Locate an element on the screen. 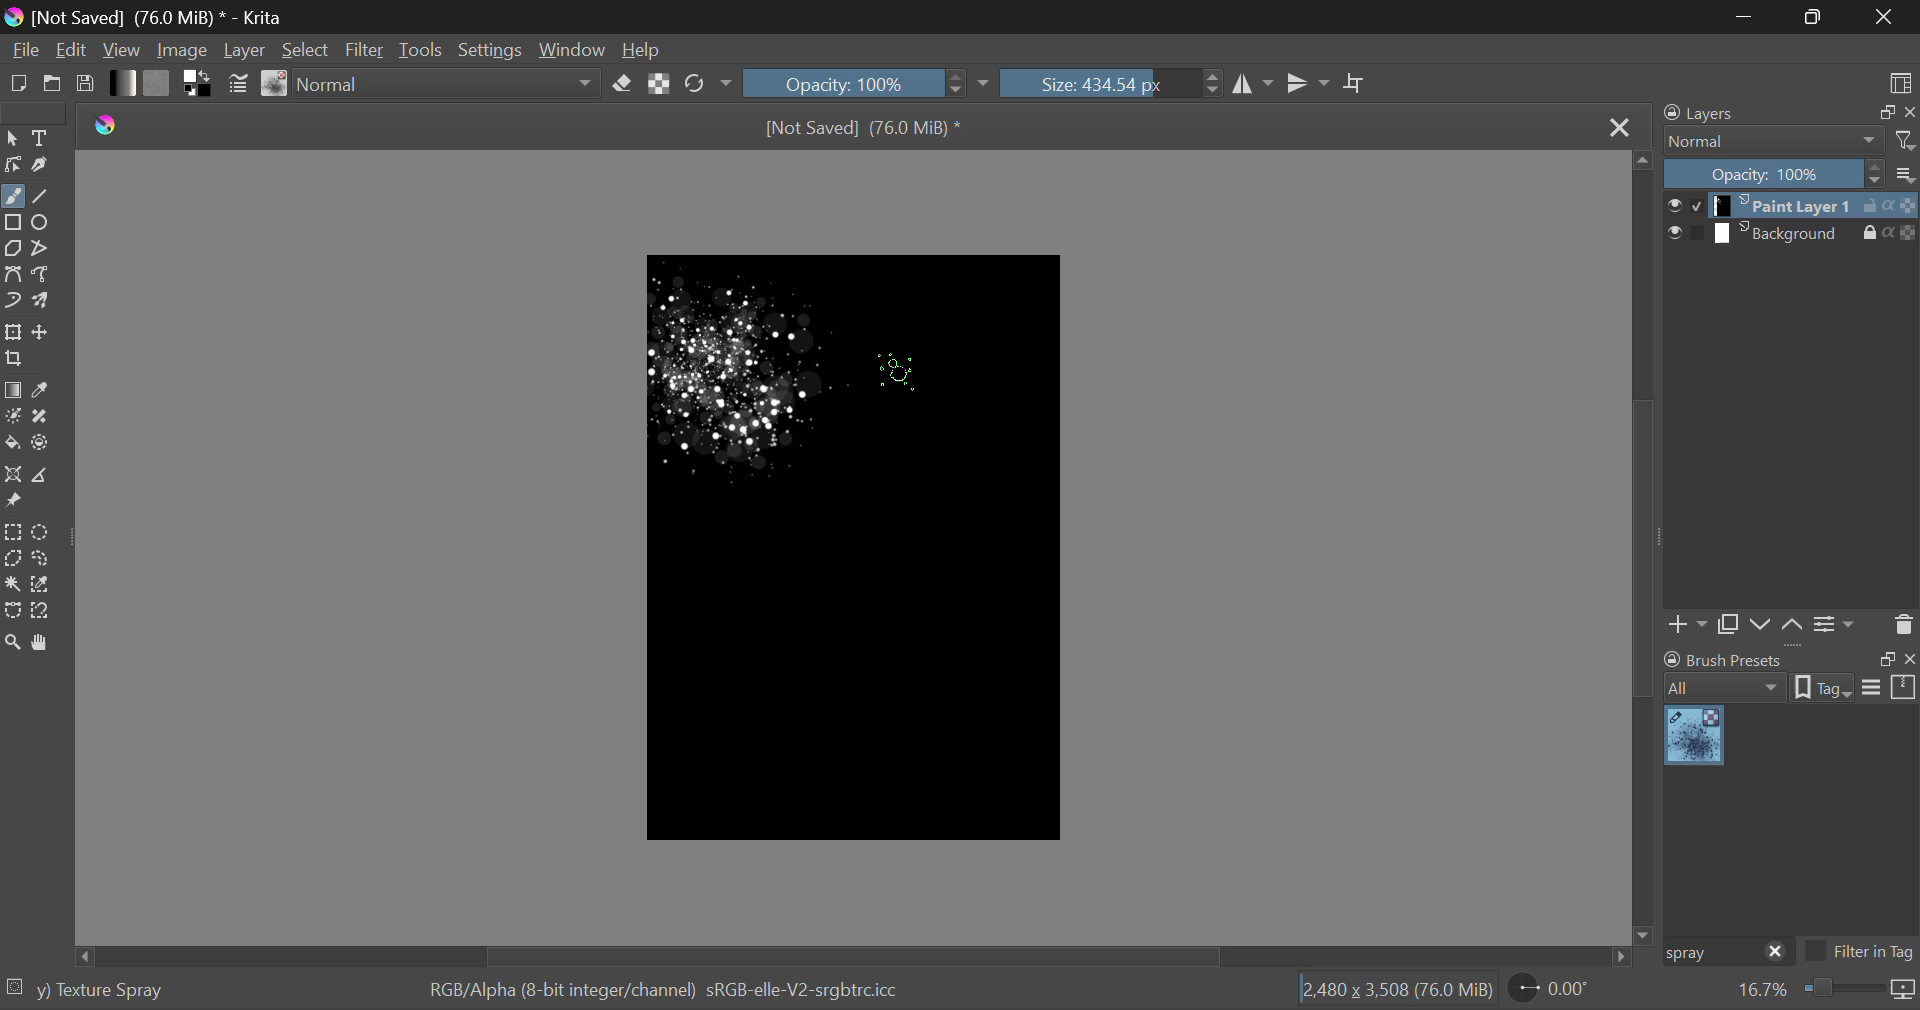  Rotate is located at coordinates (710, 84).